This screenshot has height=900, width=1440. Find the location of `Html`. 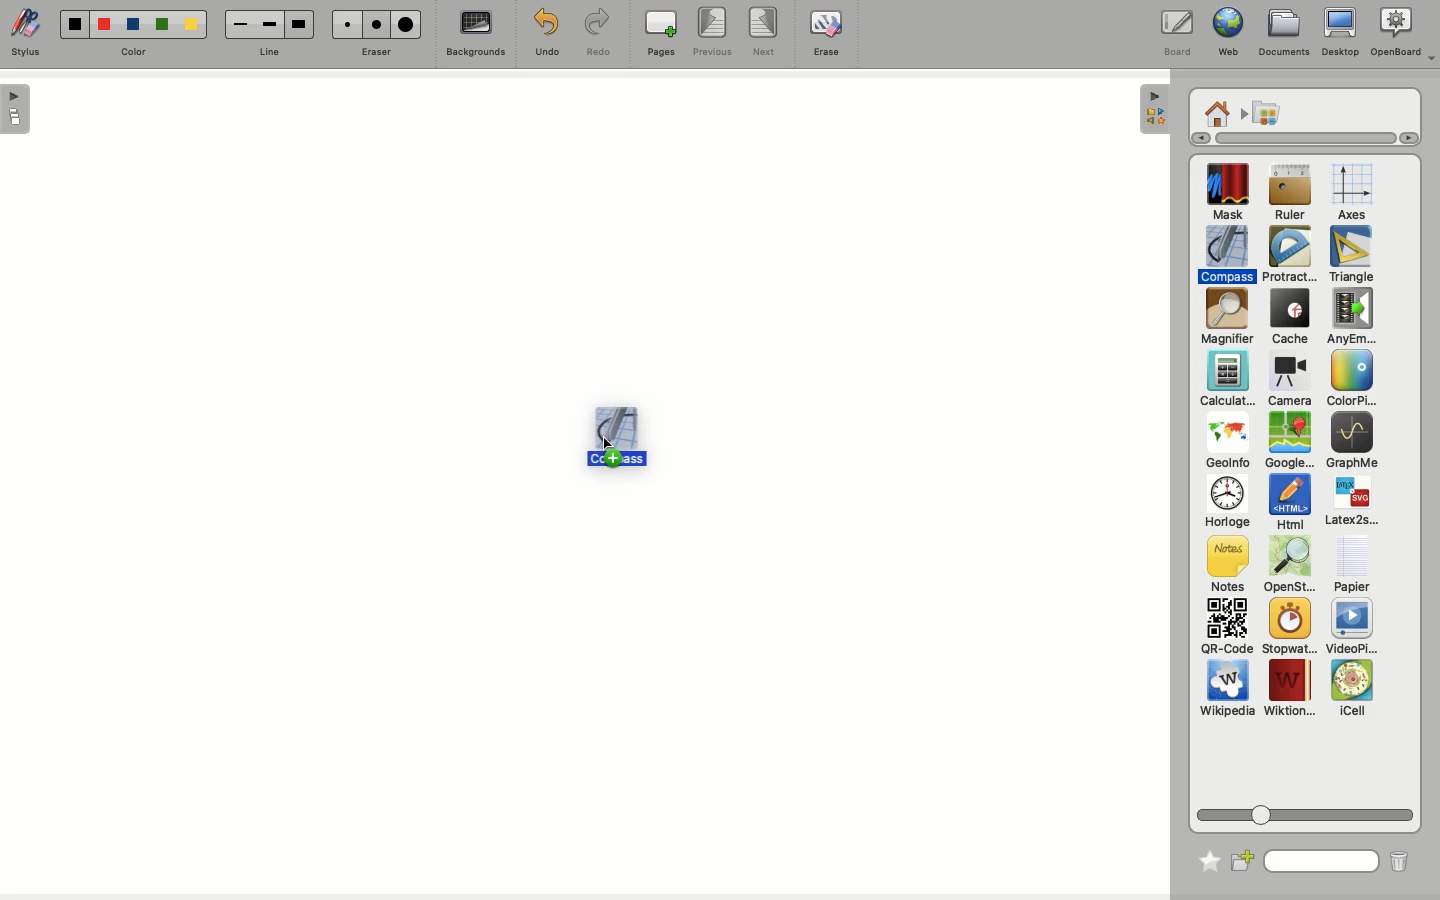

Html is located at coordinates (1288, 504).